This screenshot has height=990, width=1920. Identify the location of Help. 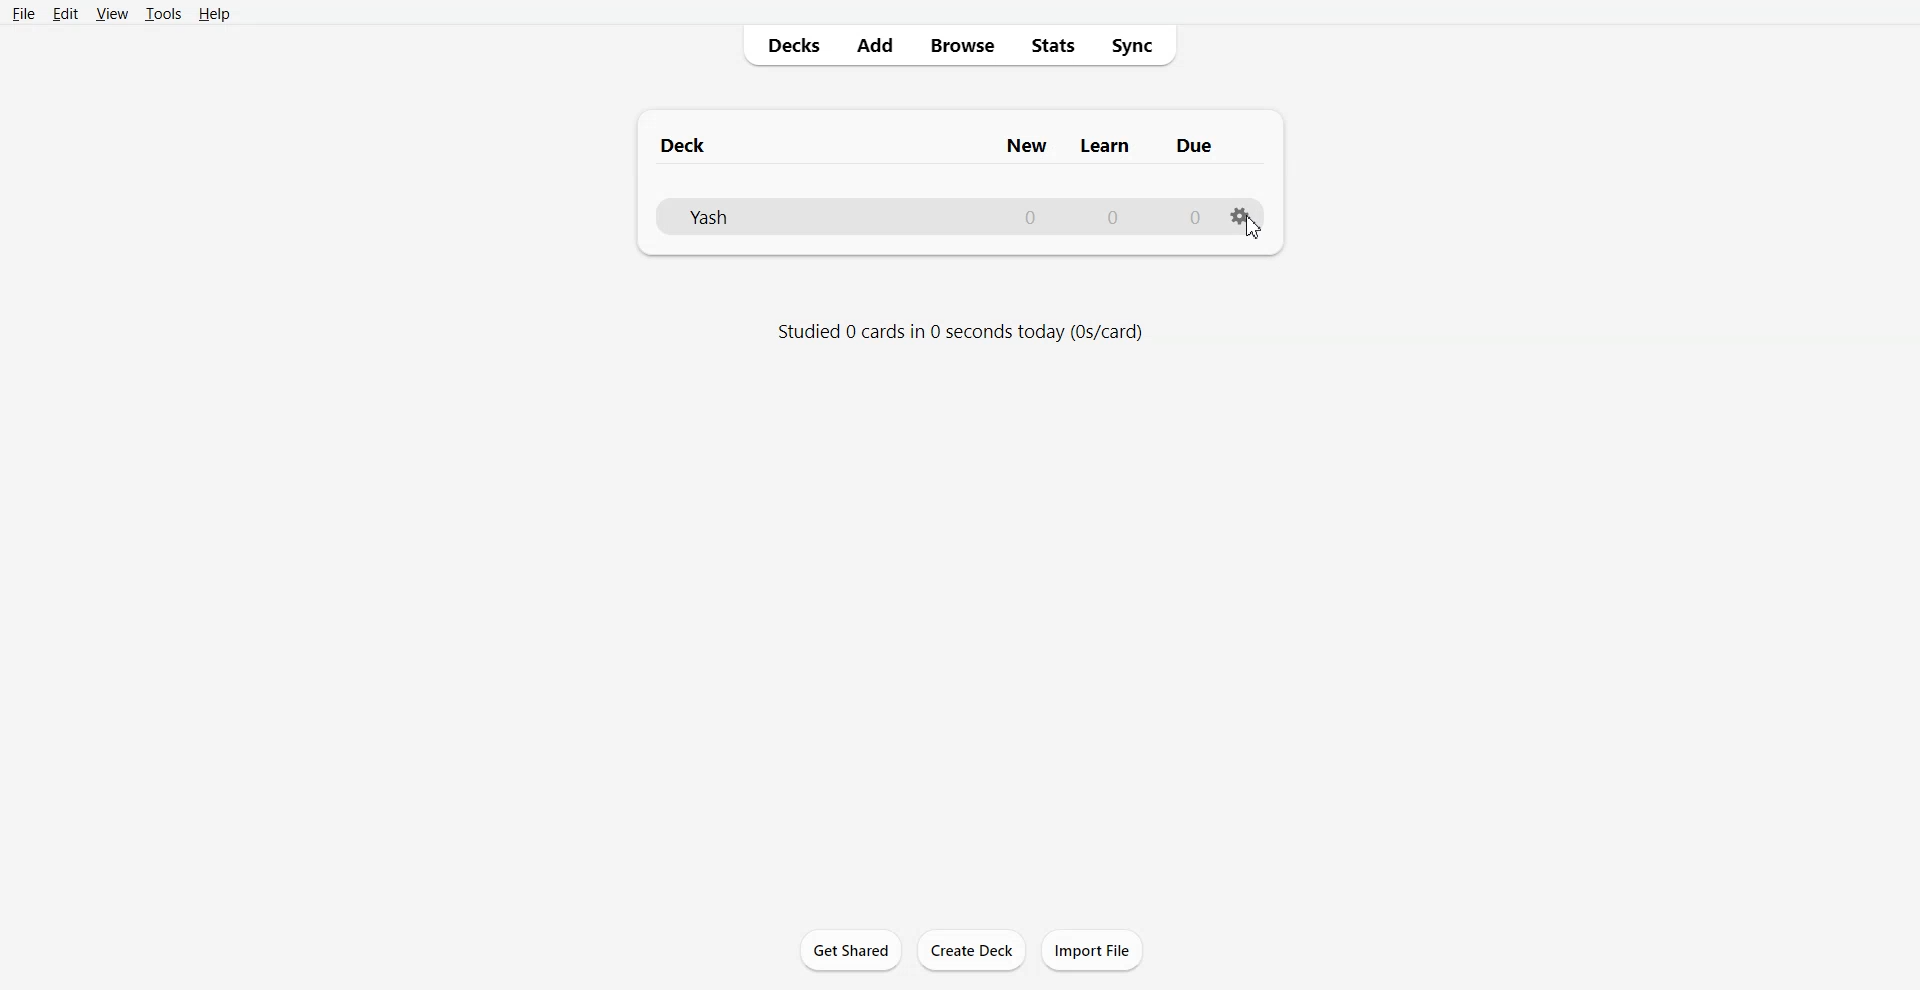
(212, 14).